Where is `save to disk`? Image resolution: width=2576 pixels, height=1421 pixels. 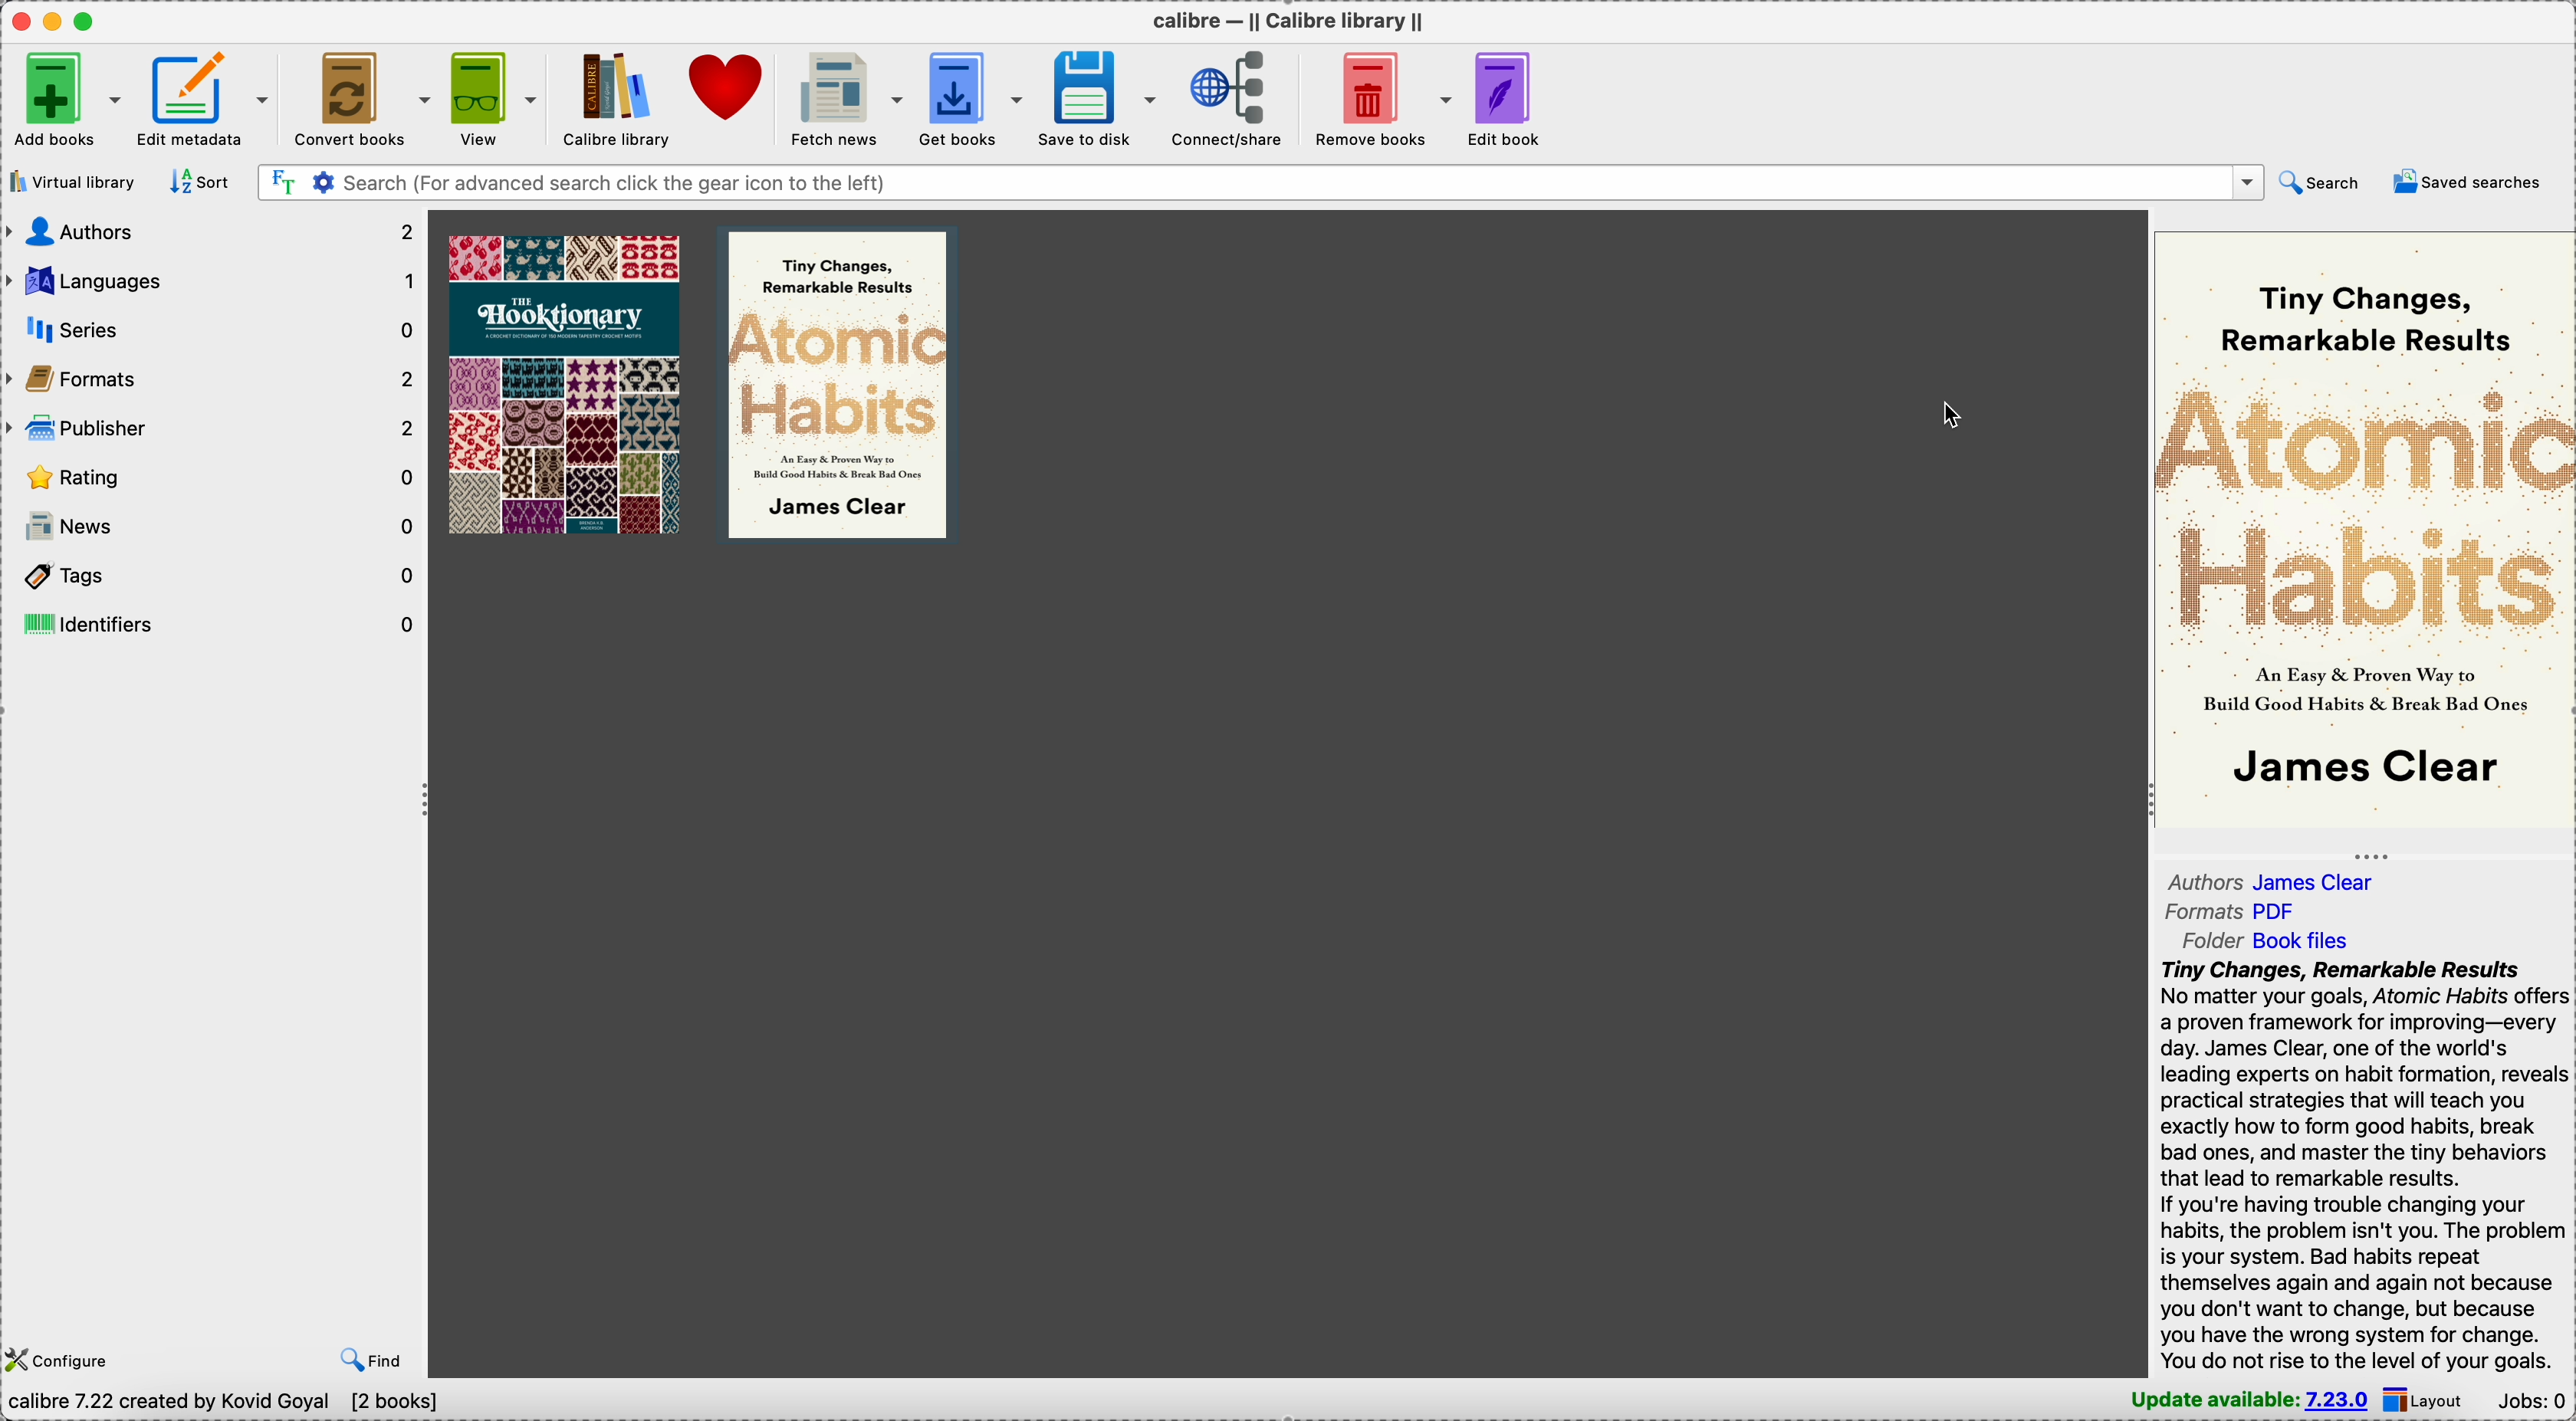 save to disk is located at coordinates (1100, 97).